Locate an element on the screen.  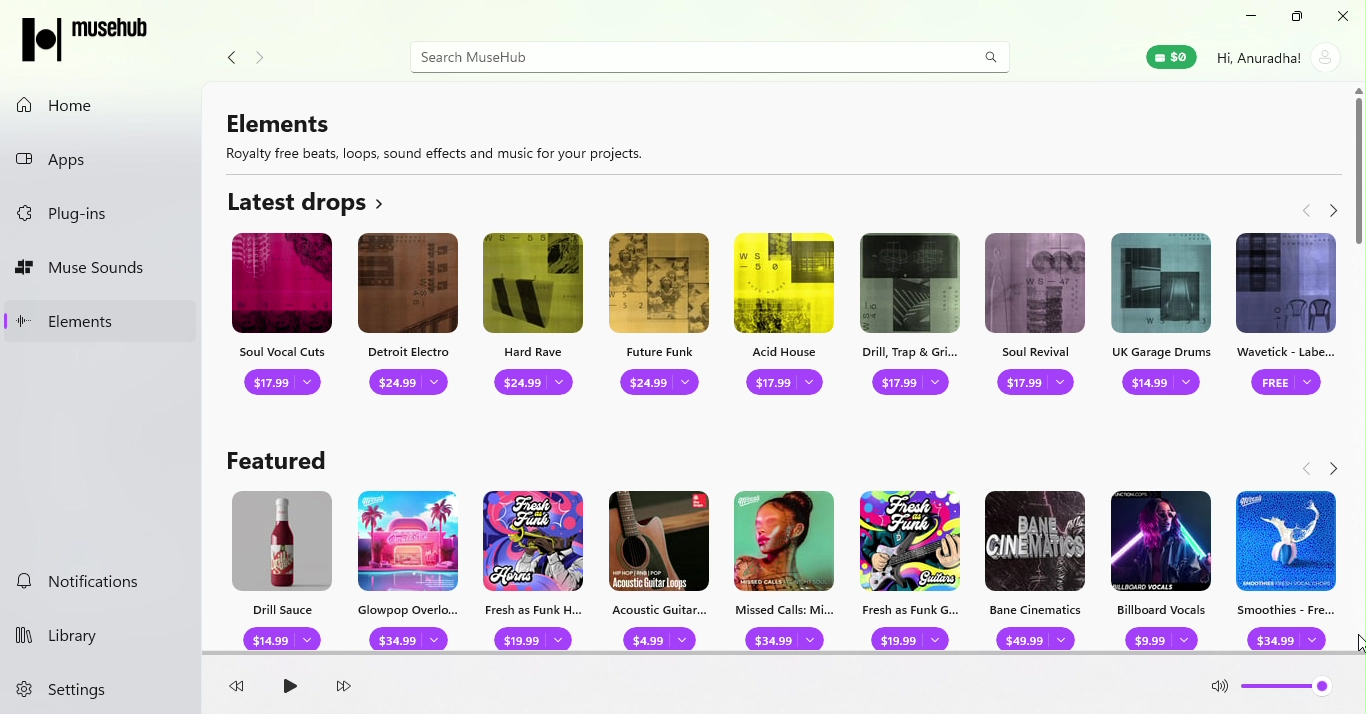
Smoothies is located at coordinates (1289, 571).